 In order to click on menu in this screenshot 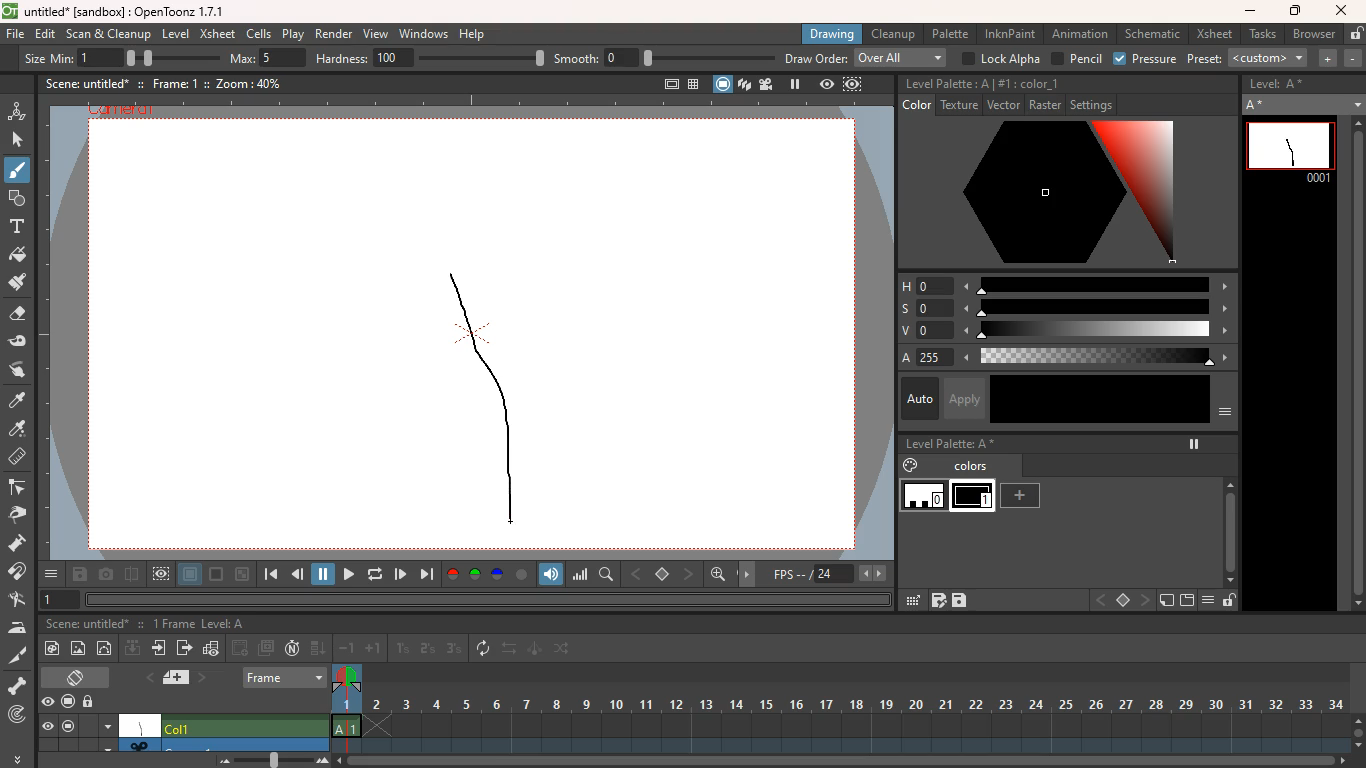, I will do `click(1224, 416)`.